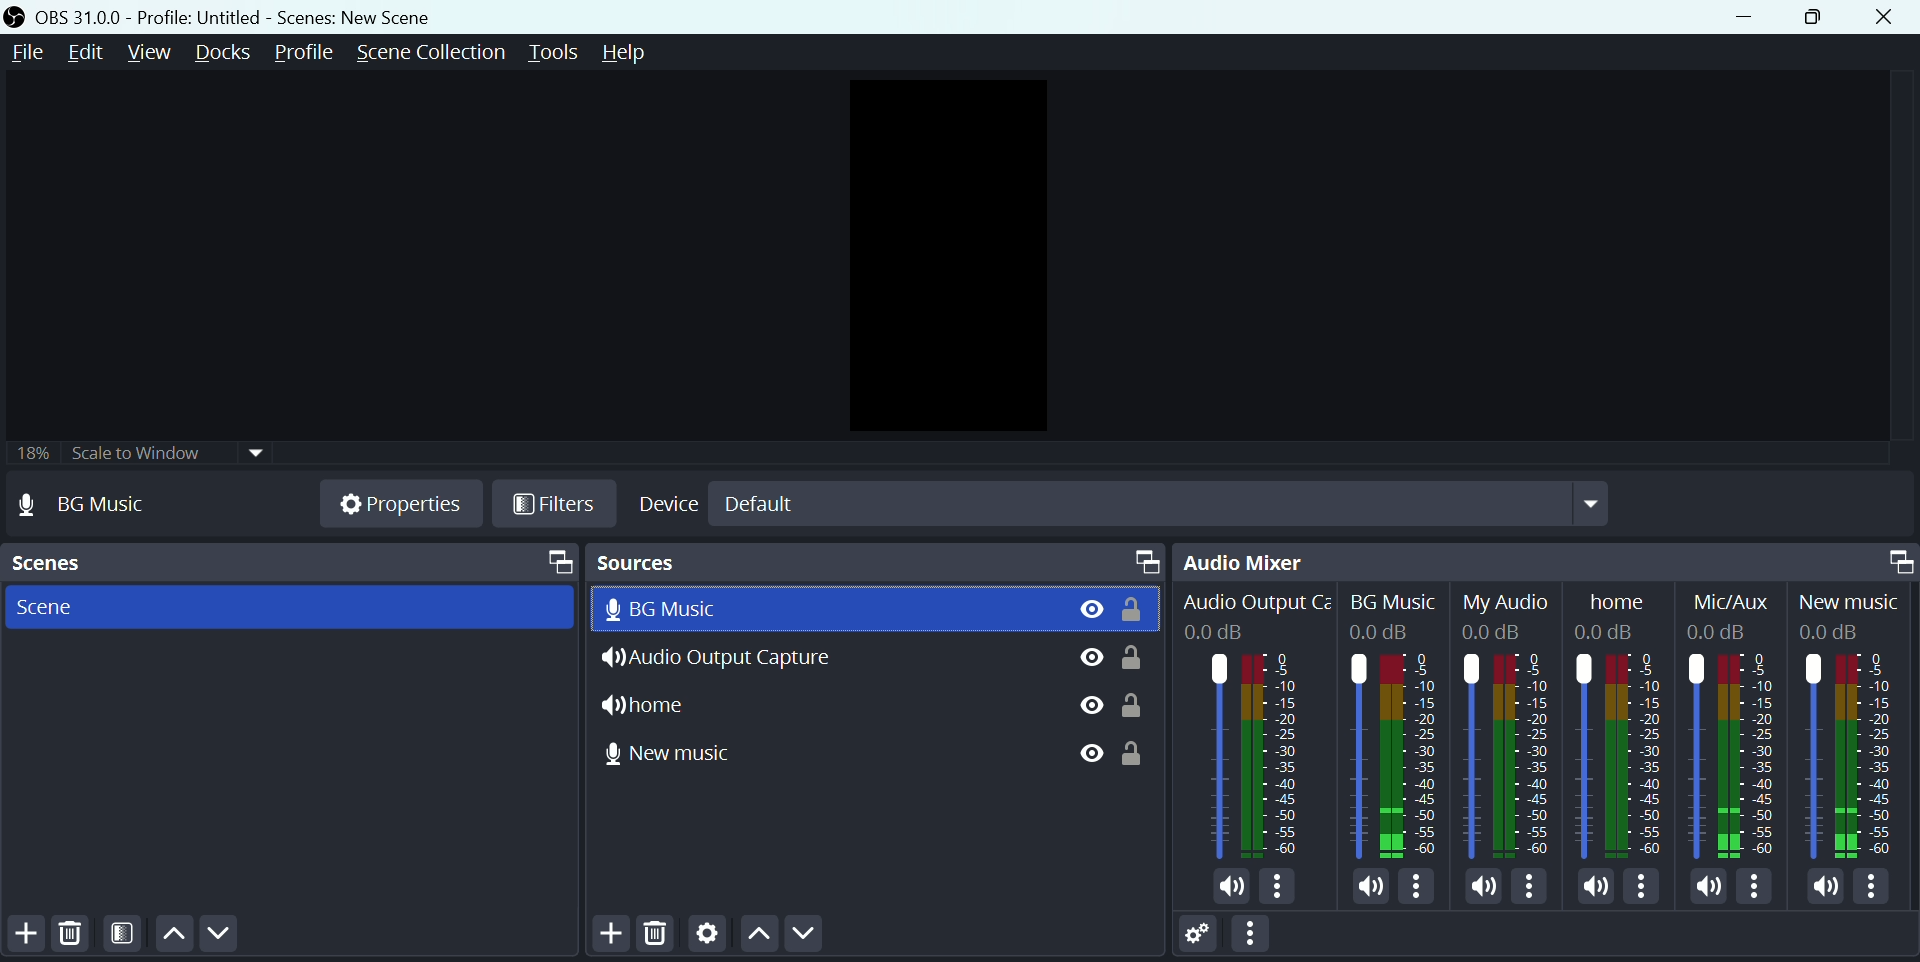 The width and height of the screenshot is (1920, 962). Describe the element at coordinates (1728, 724) in the screenshot. I see `Mic/Aux` at that location.